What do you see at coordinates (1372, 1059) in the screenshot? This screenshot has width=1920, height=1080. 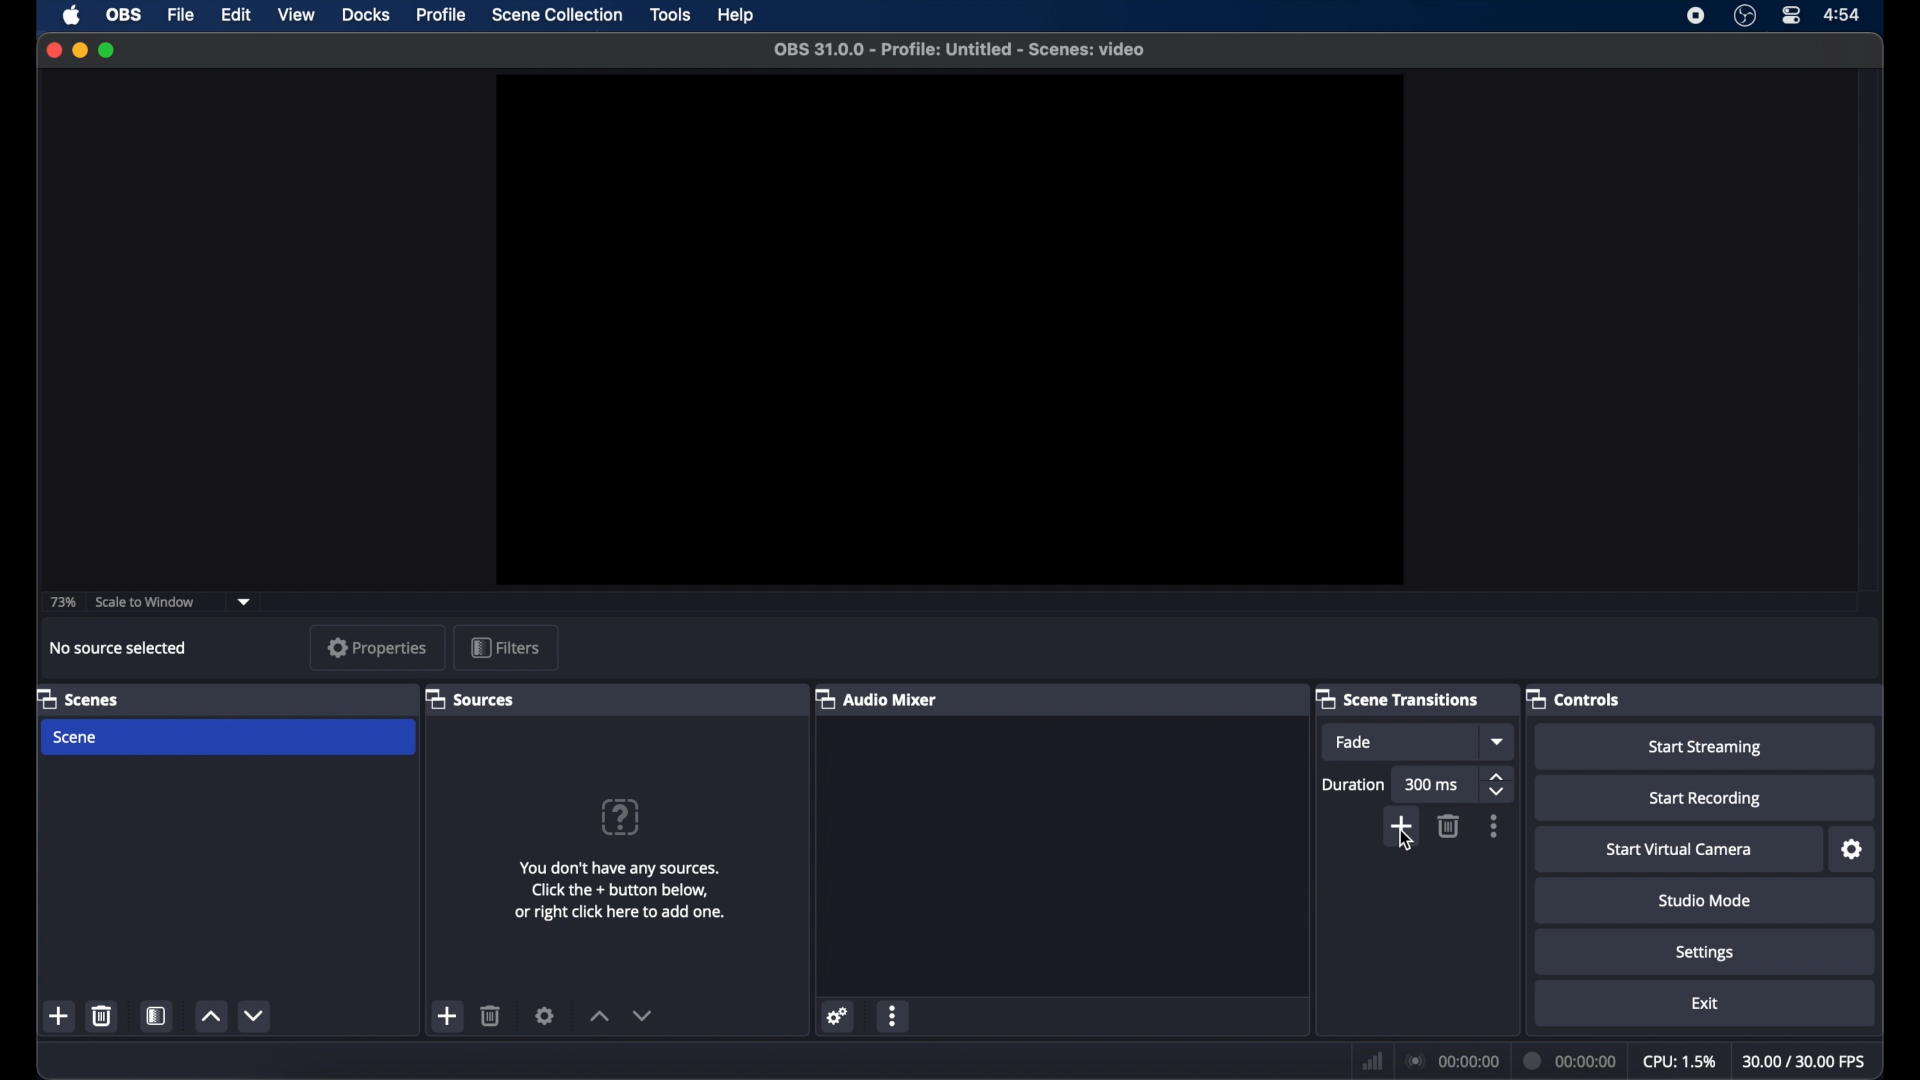 I see `network` at bounding box center [1372, 1059].